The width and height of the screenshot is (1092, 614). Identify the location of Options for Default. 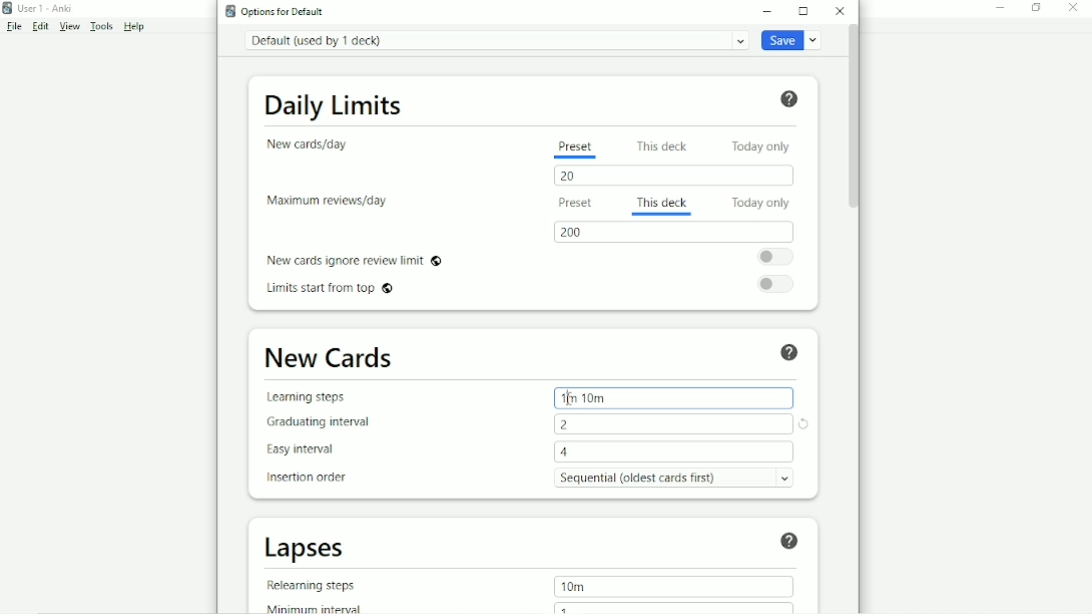
(275, 11).